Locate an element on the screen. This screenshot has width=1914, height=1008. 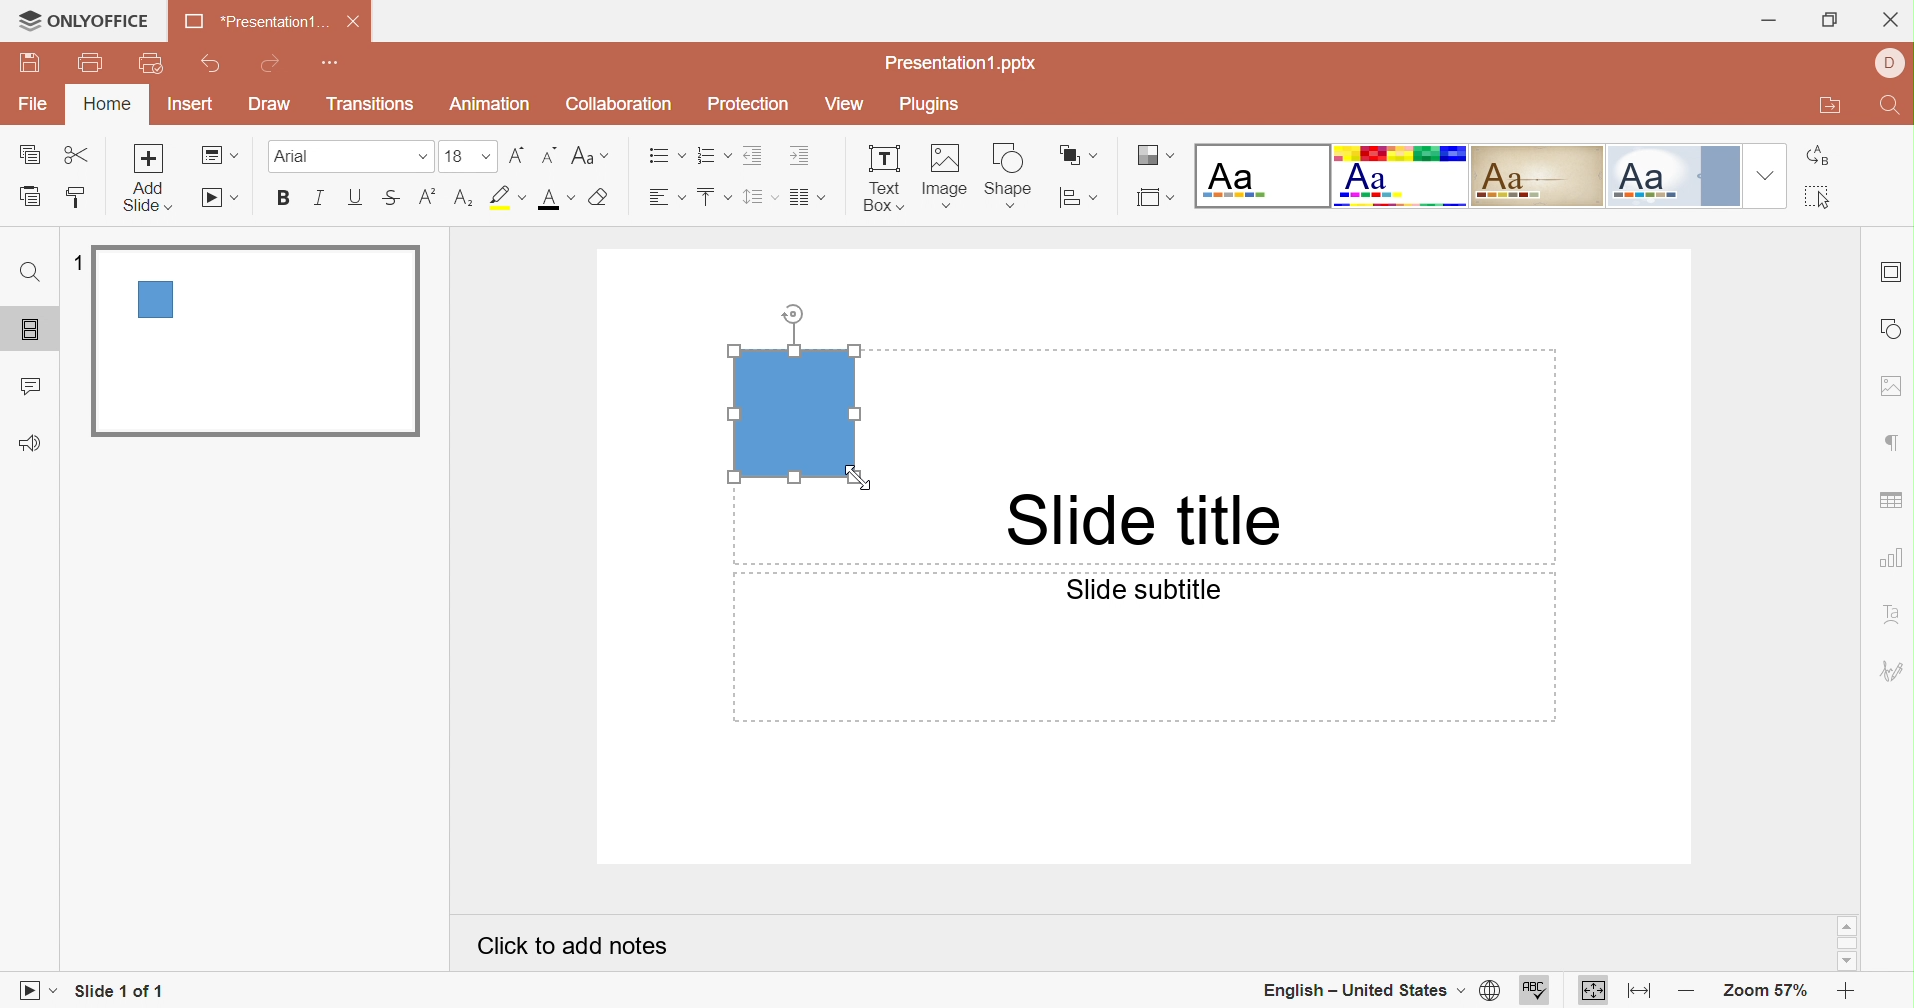
Subscript is located at coordinates (461, 204).